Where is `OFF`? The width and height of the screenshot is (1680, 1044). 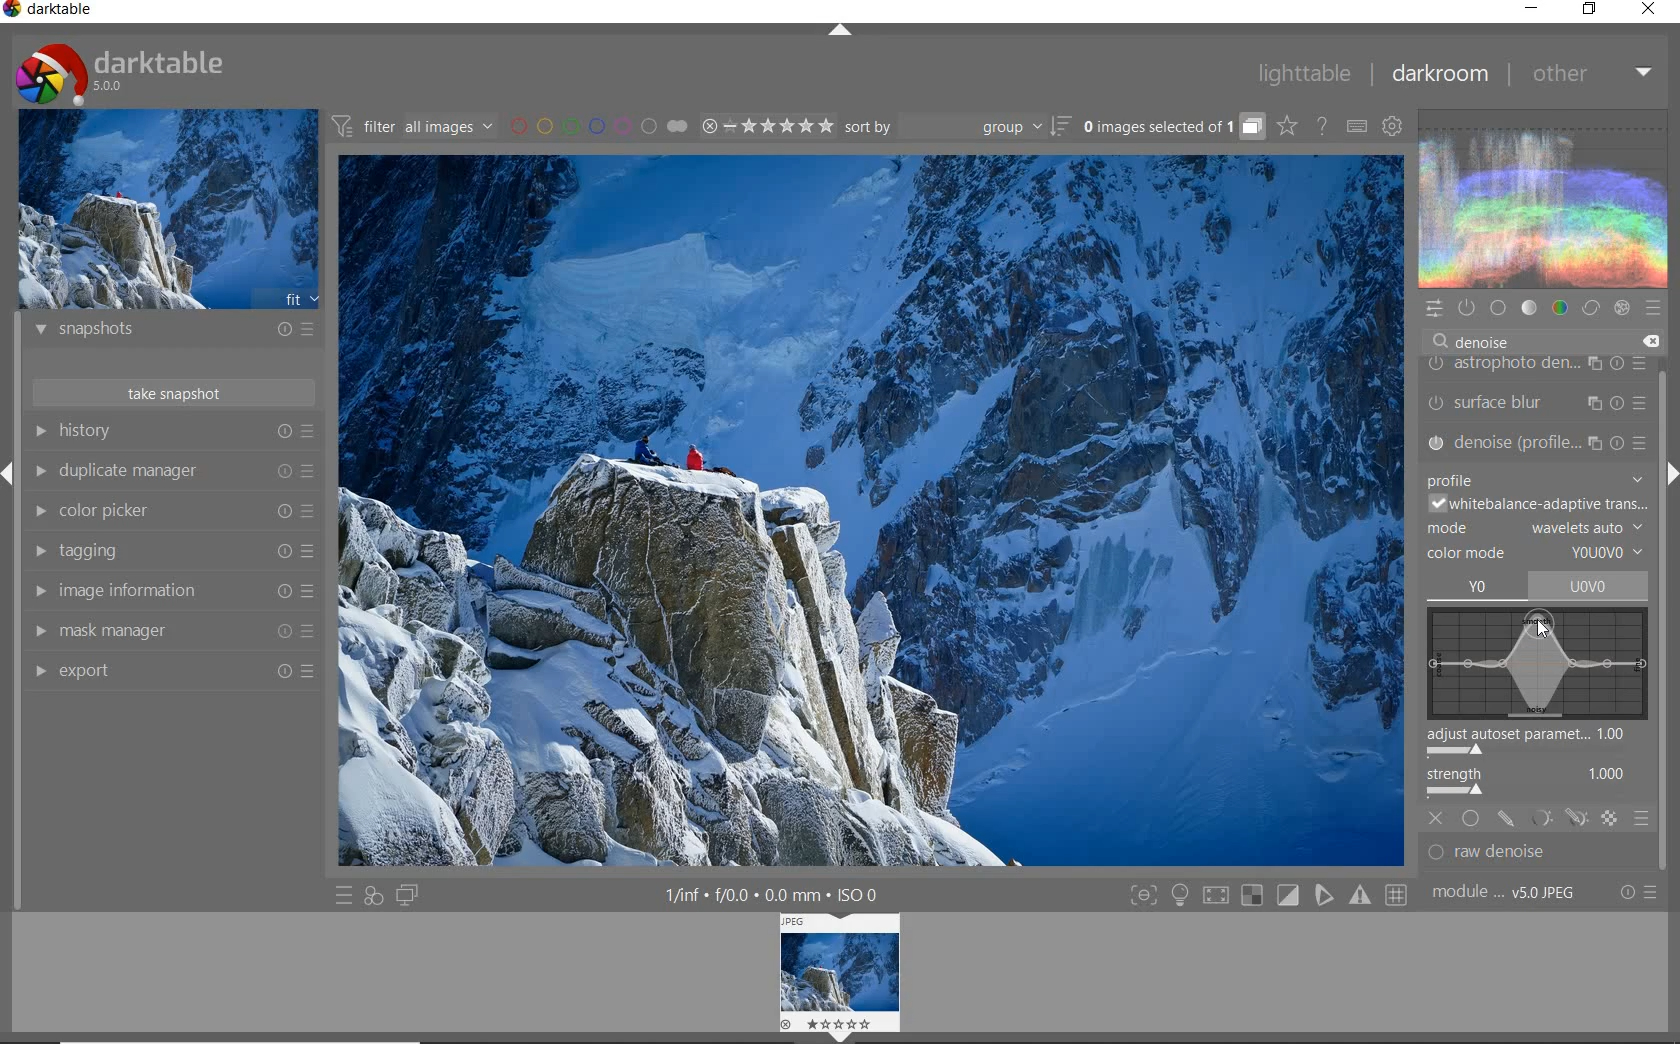
OFF is located at coordinates (1437, 817).